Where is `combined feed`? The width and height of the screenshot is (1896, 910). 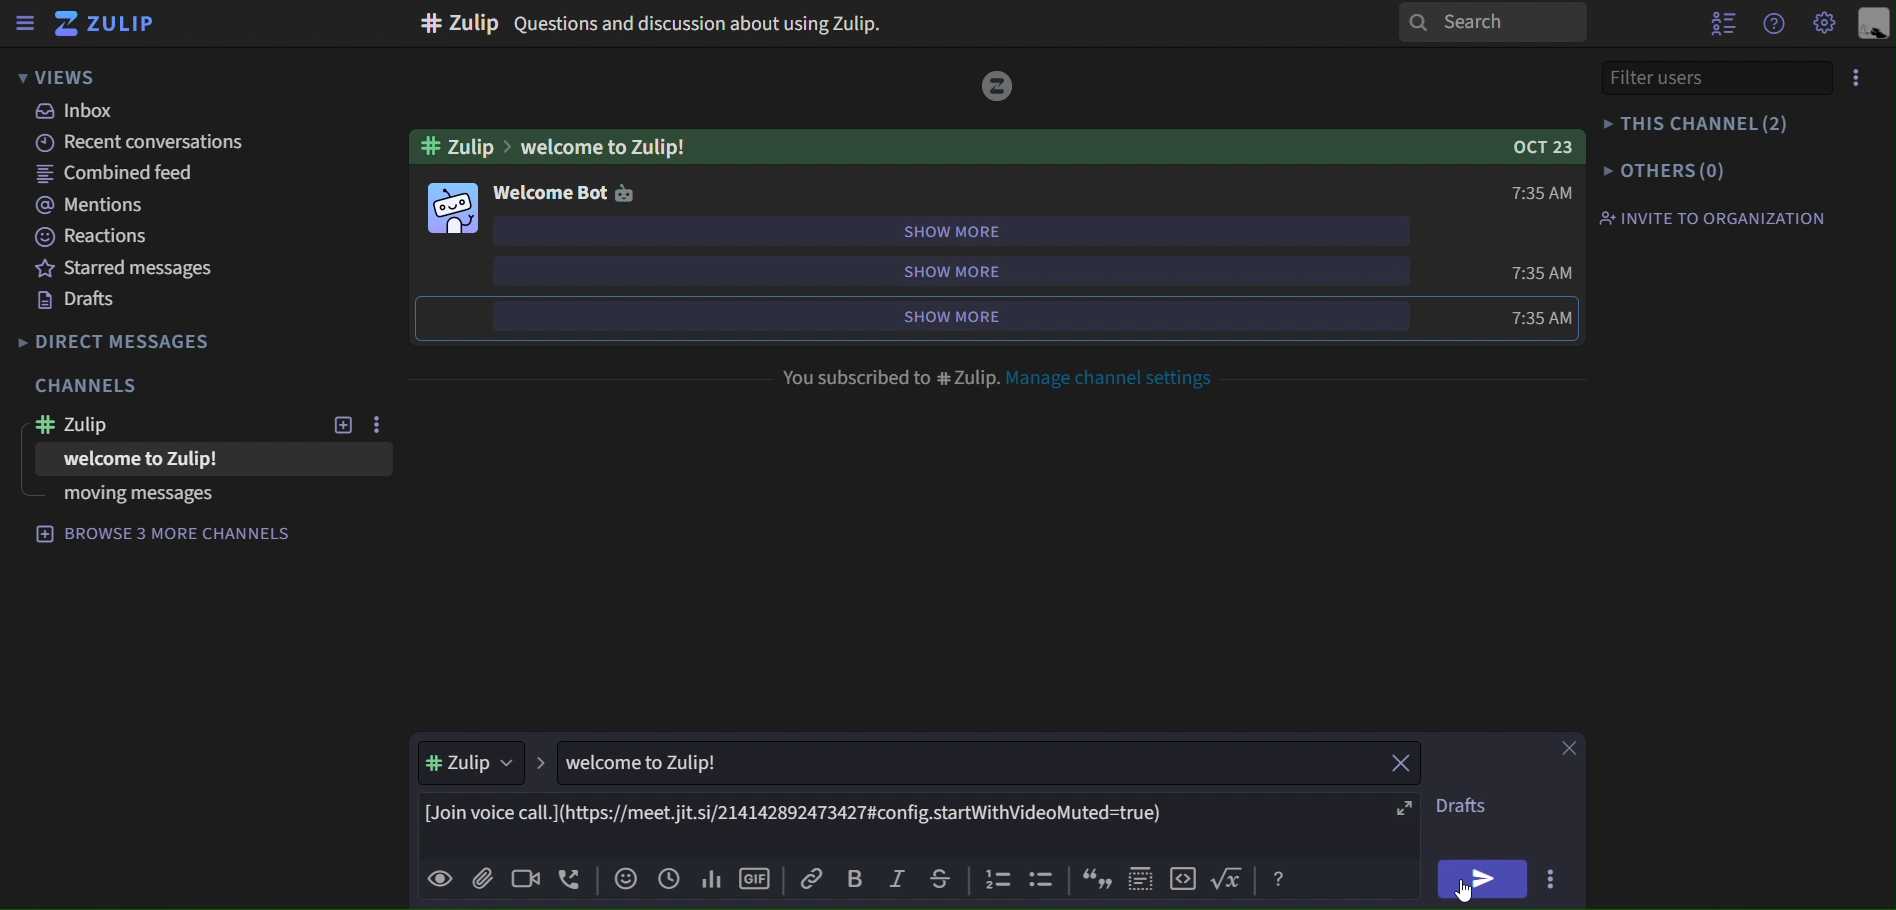 combined feed is located at coordinates (118, 176).